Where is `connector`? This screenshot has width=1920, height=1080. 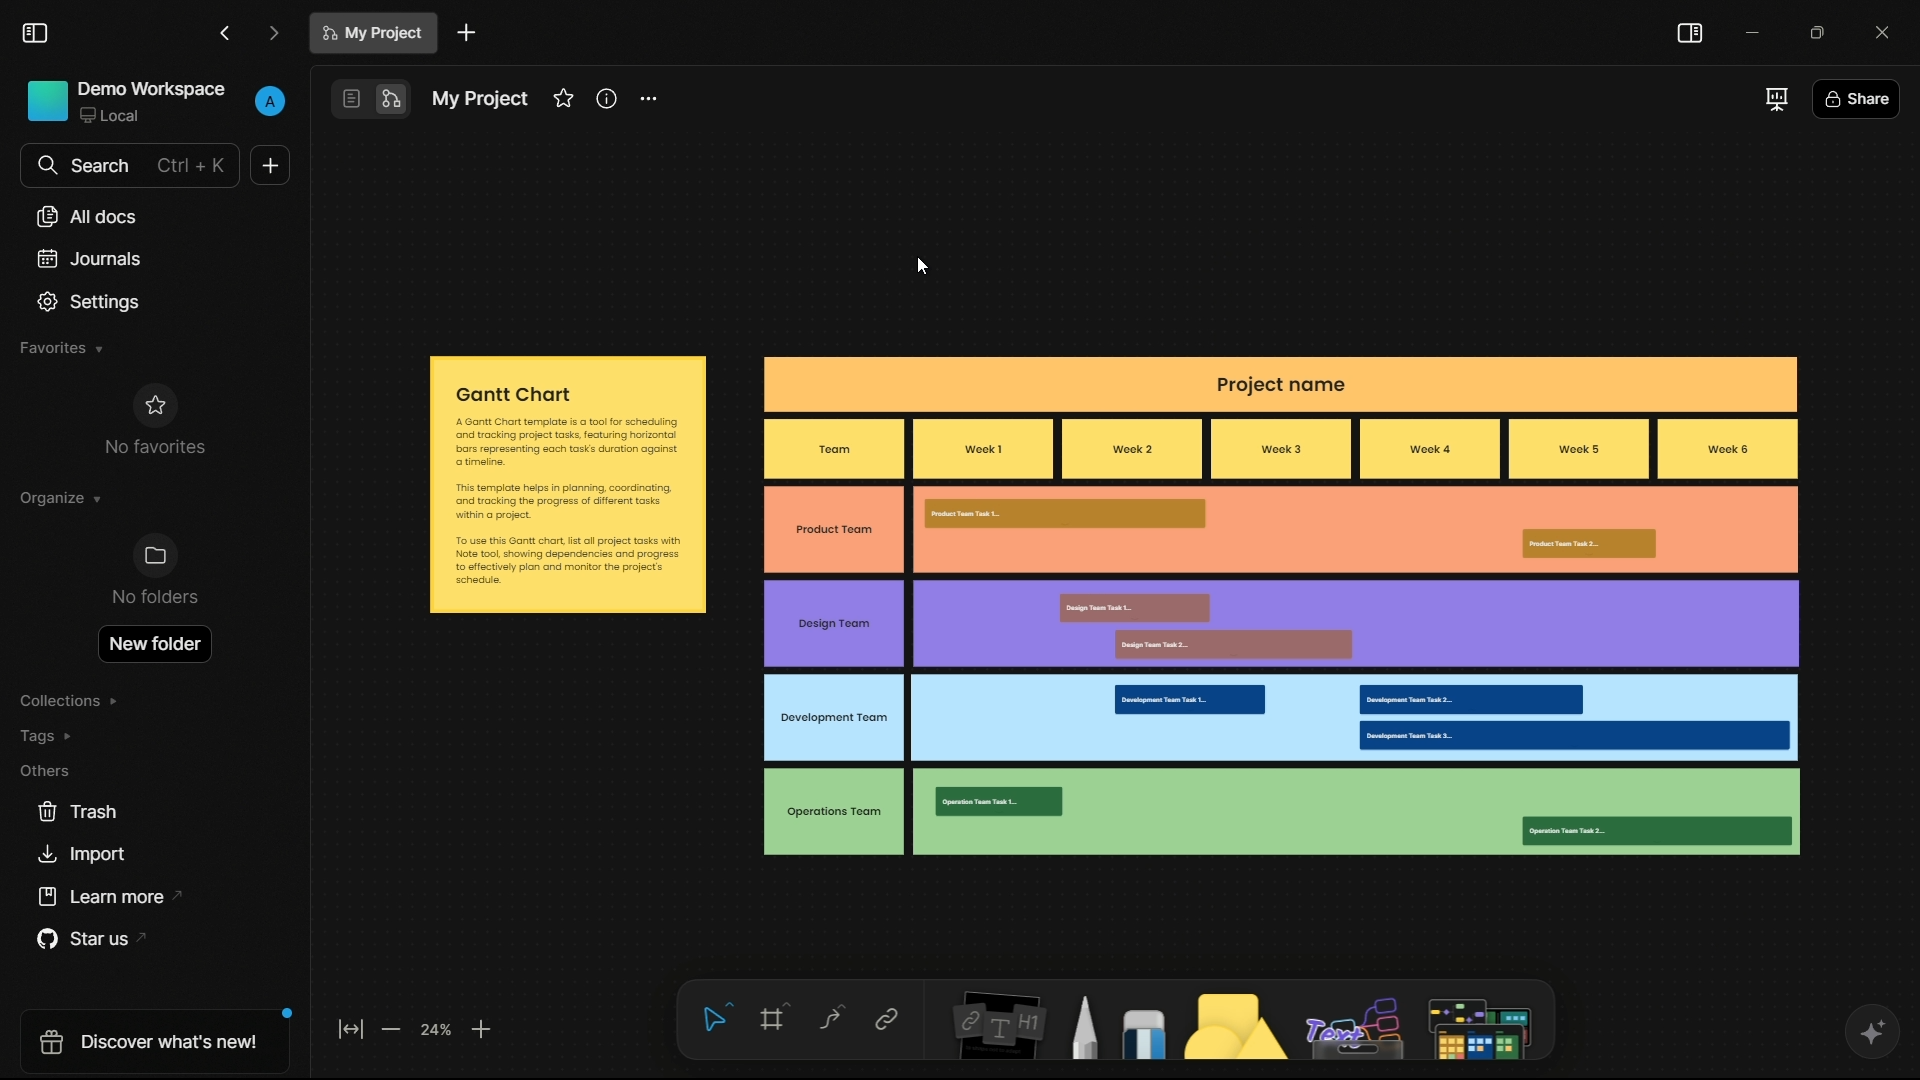
connector is located at coordinates (830, 1020).